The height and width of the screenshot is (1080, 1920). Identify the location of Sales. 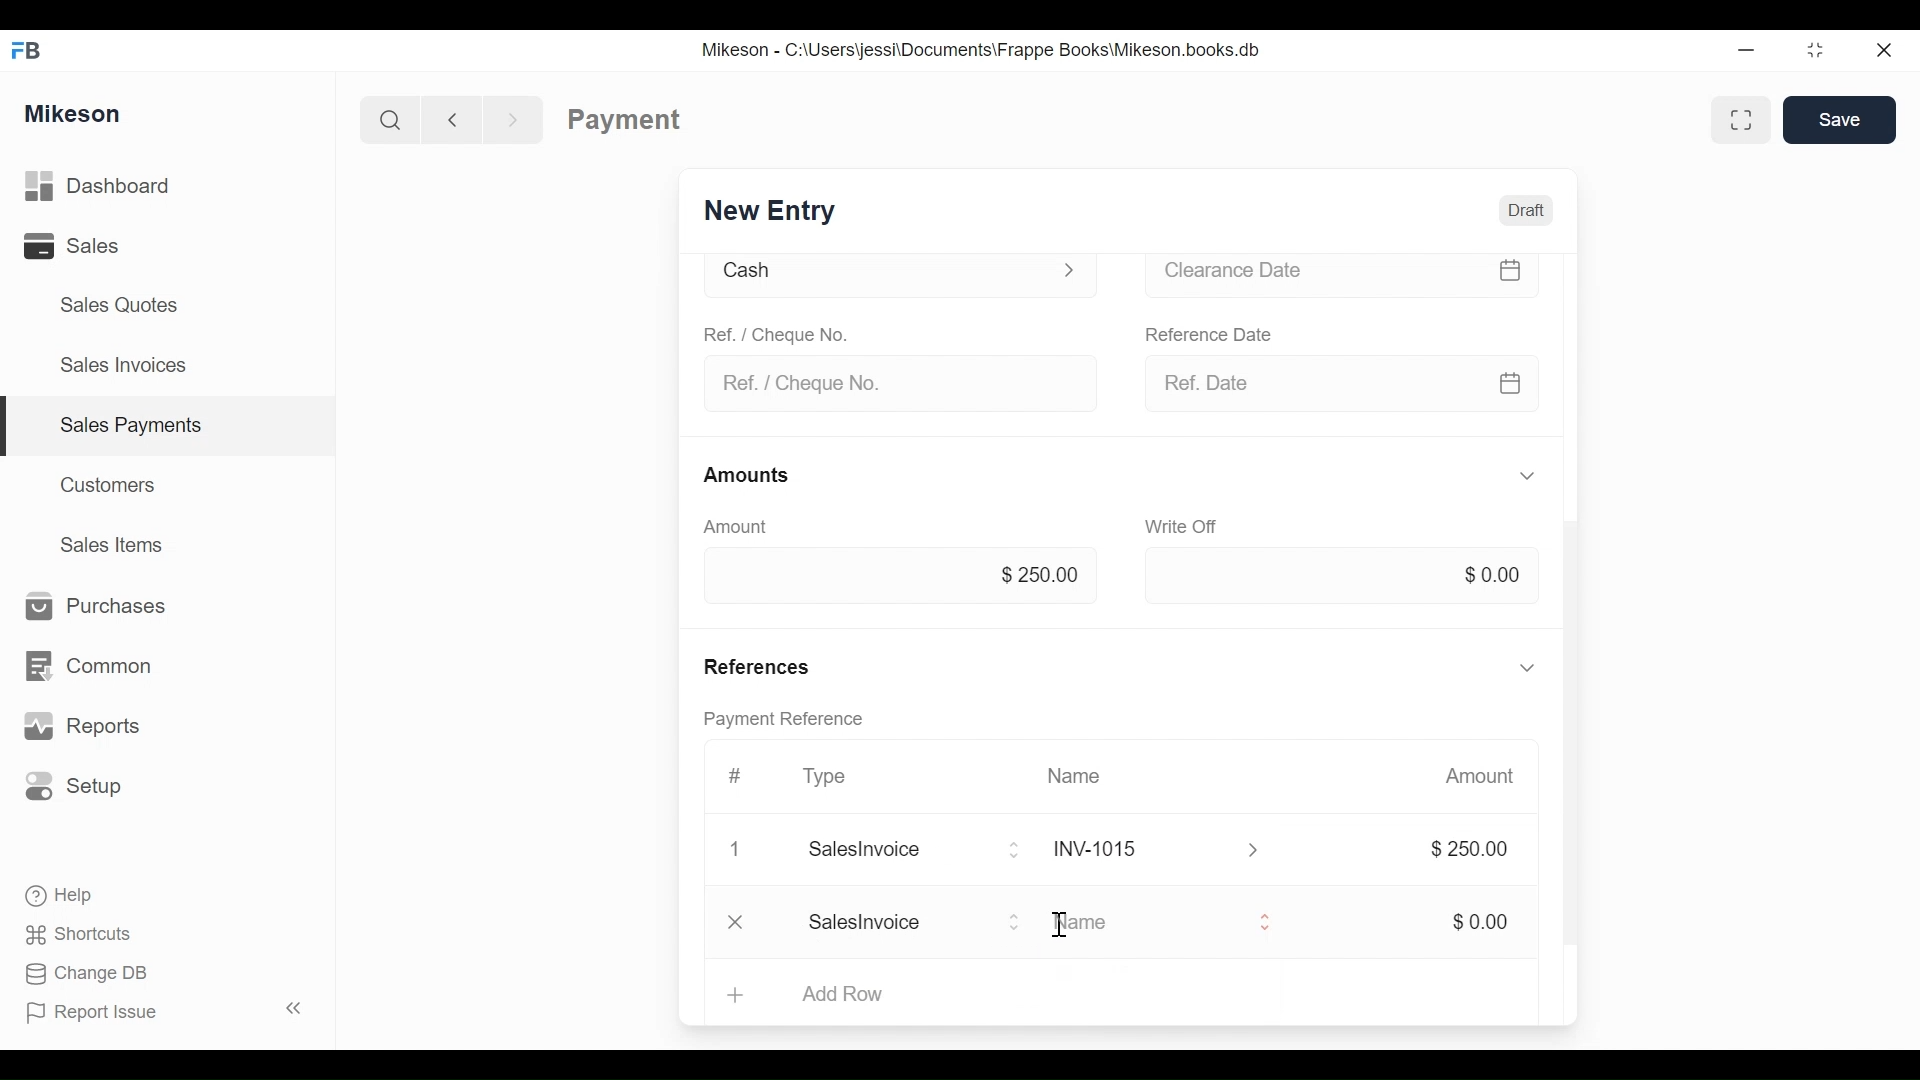
(70, 248).